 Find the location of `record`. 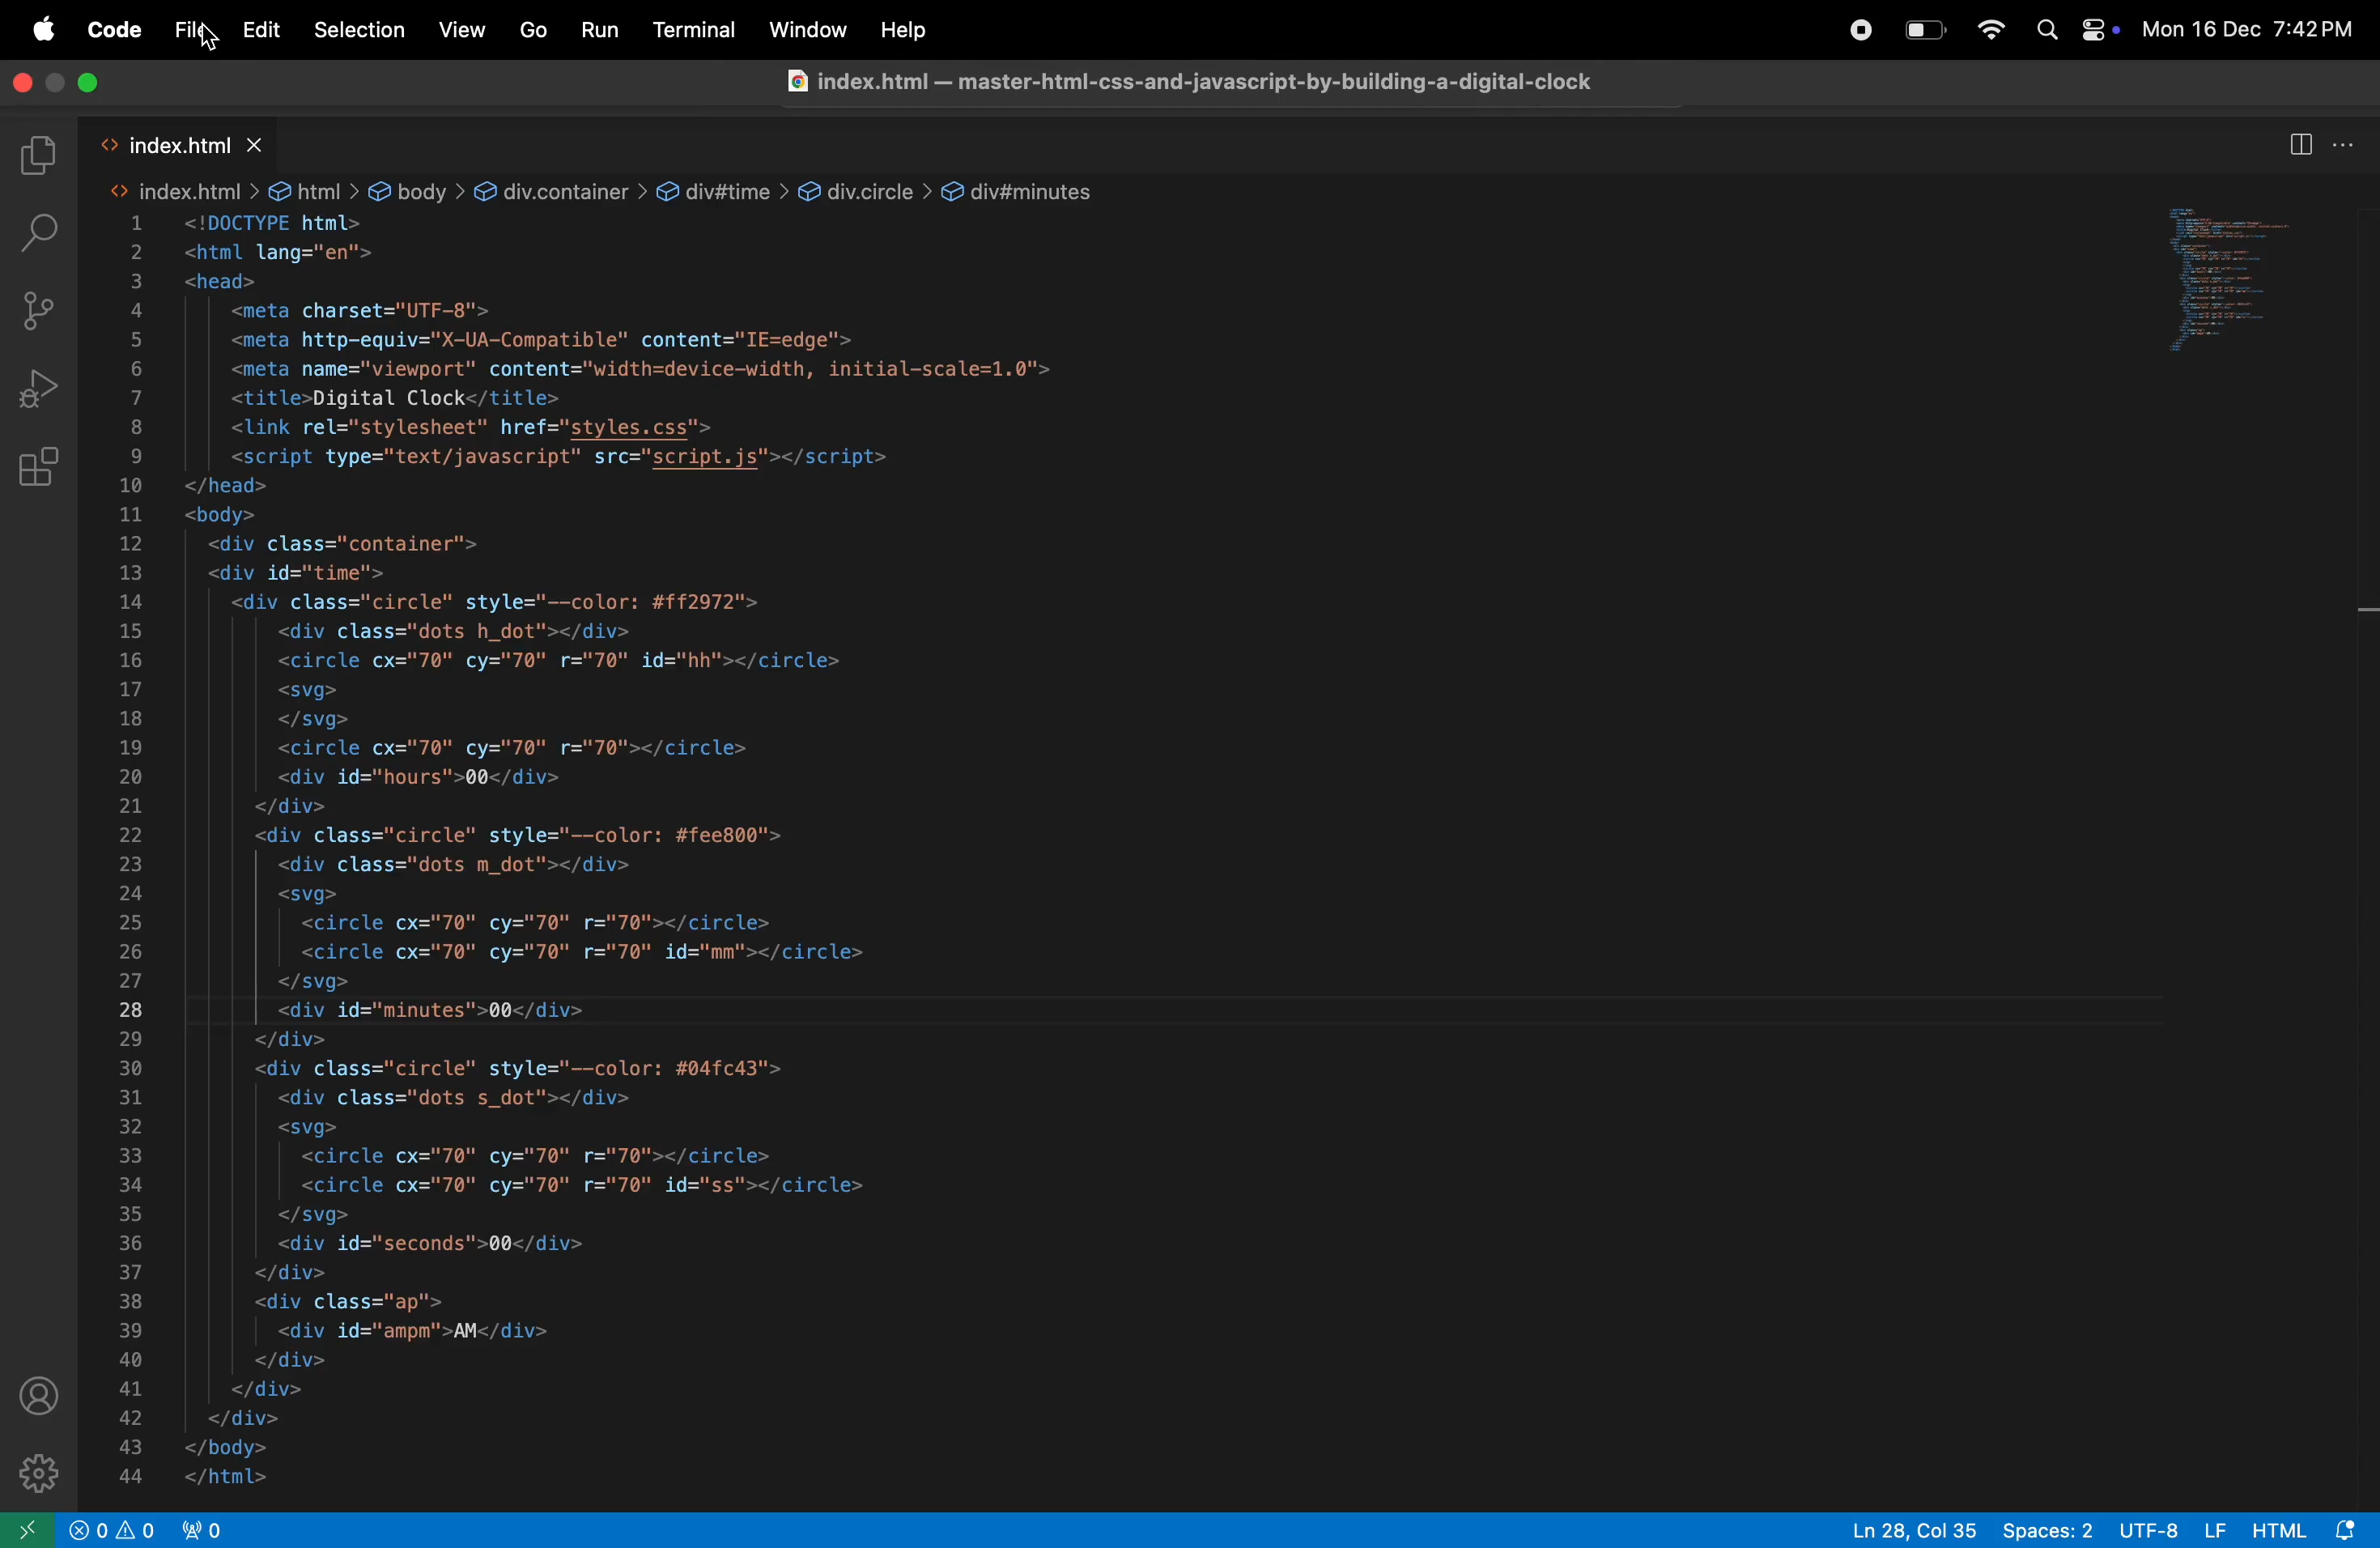

record is located at coordinates (1860, 31).